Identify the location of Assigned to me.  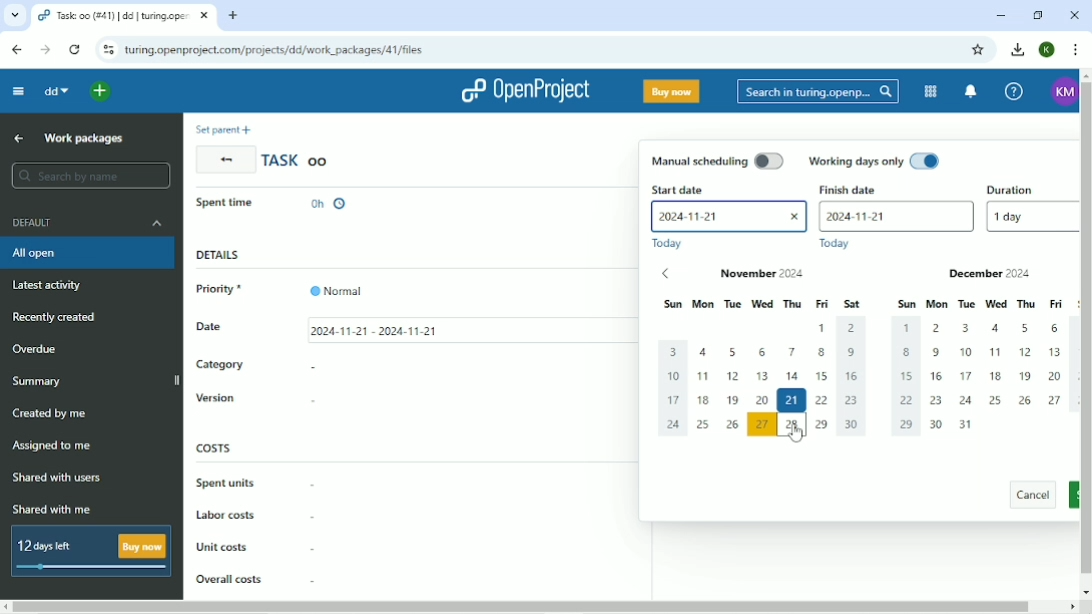
(55, 447).